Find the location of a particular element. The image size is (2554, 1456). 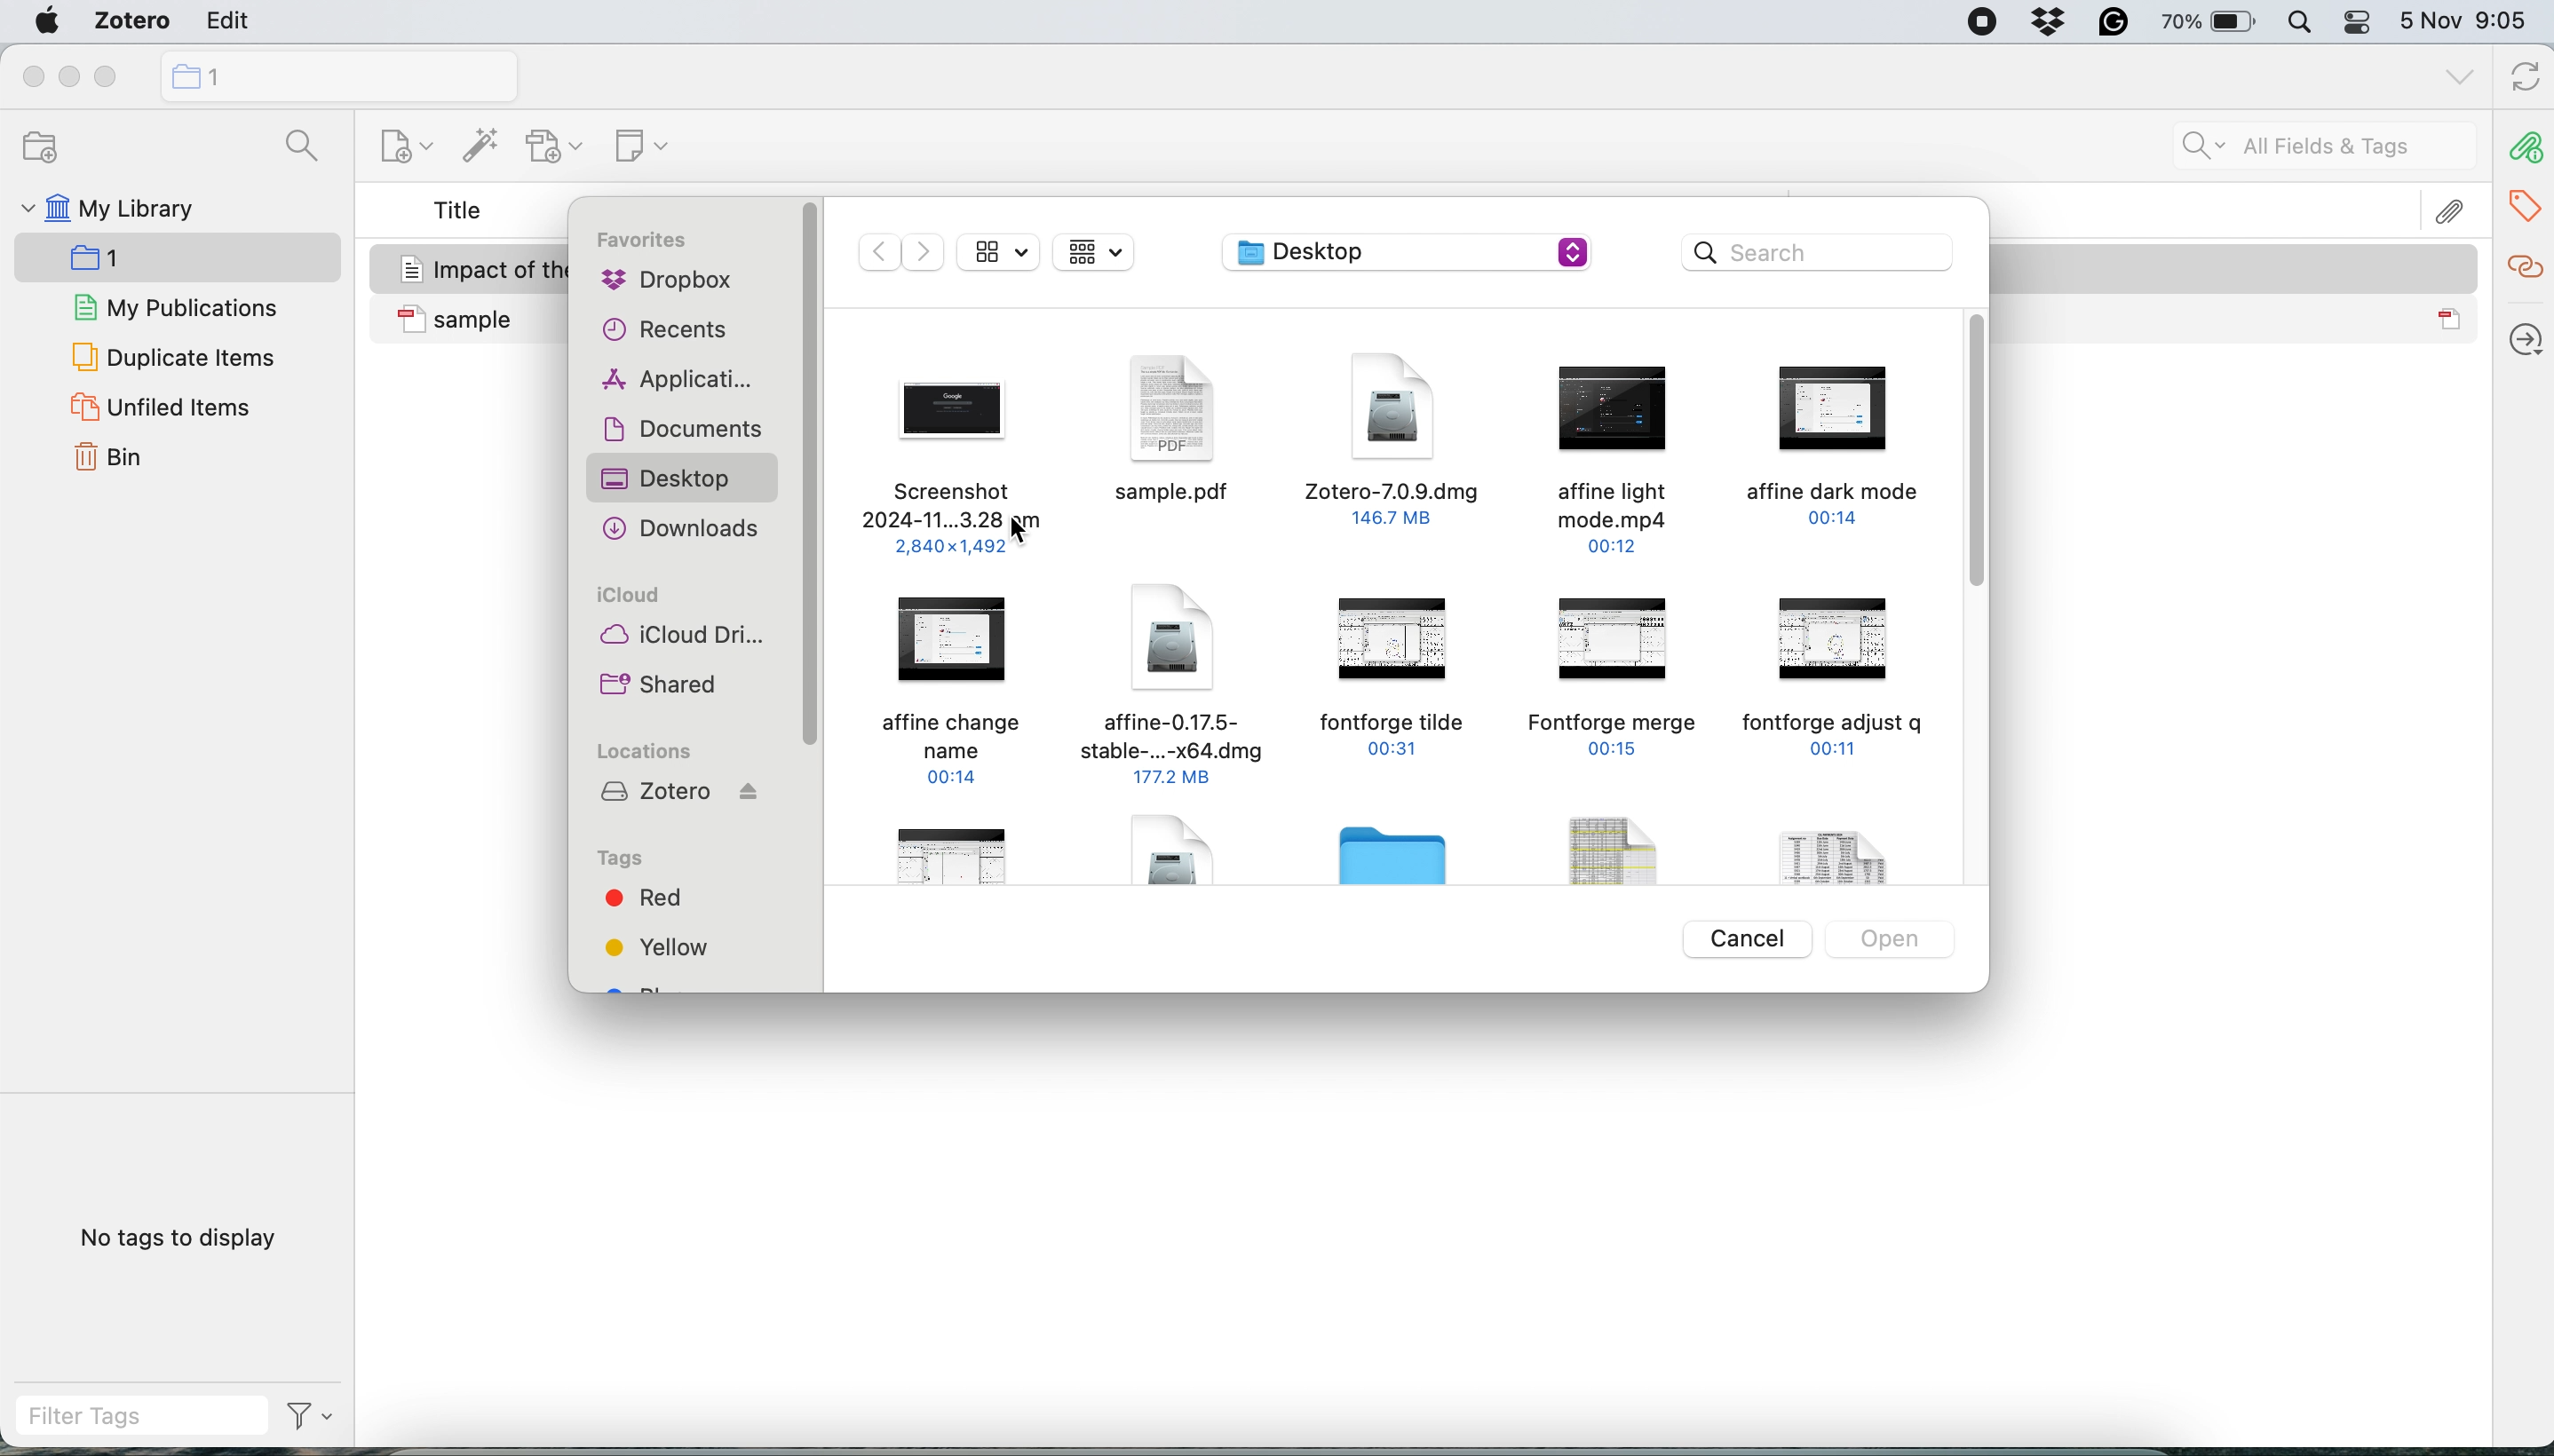

new collection is located at coordinates (32, 148).